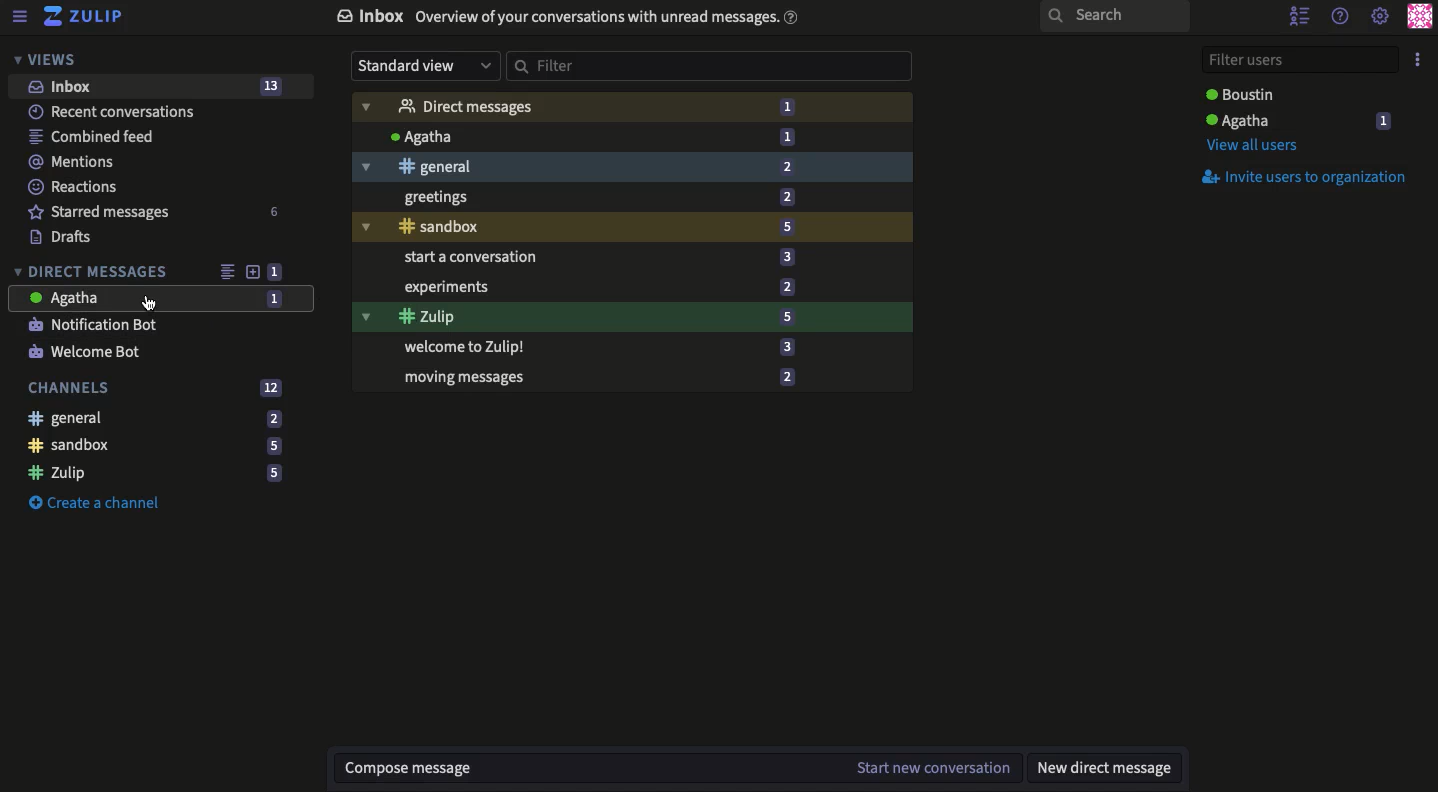 This screenshot has height=792, width=1438. Describe the element at coordinates (634, 379) in the screenshot. I see `Moving messages` at that location.